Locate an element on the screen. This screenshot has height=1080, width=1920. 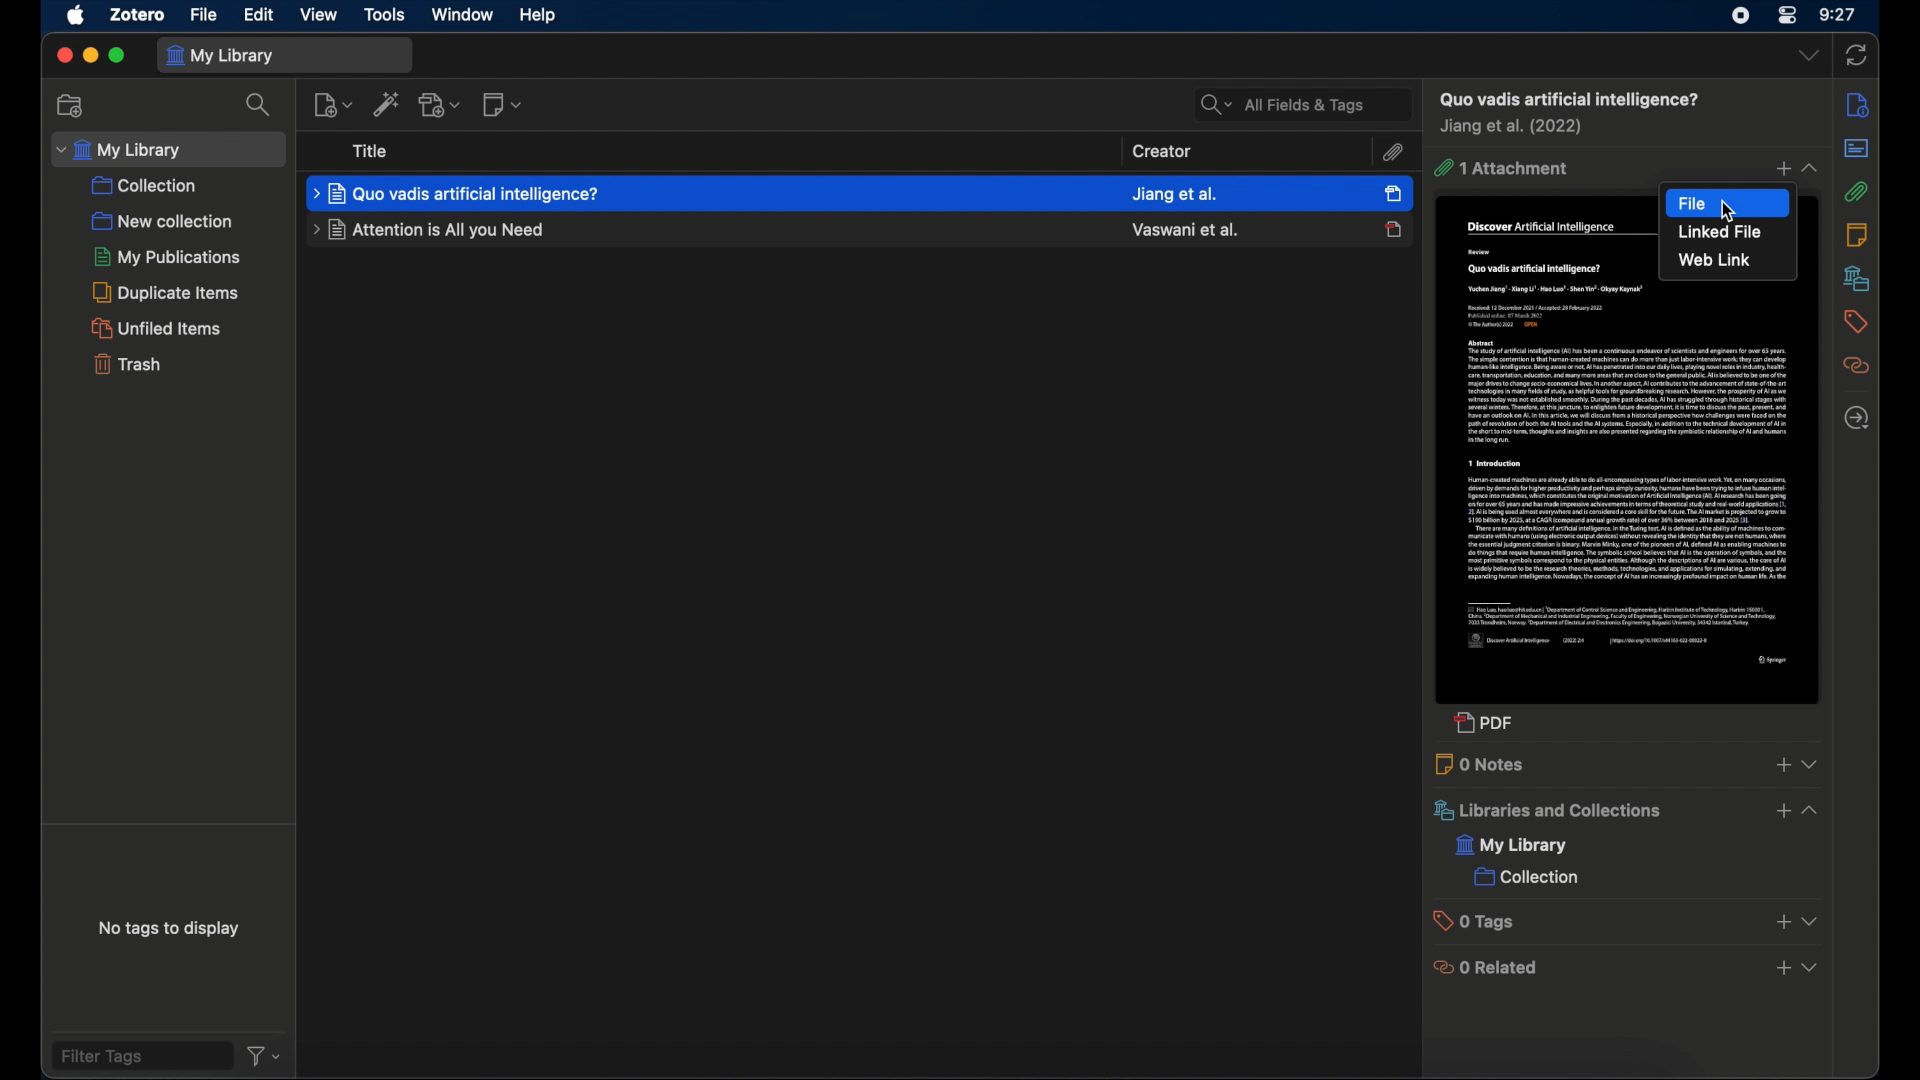
unfilled items is located at coordinates (159, 328).